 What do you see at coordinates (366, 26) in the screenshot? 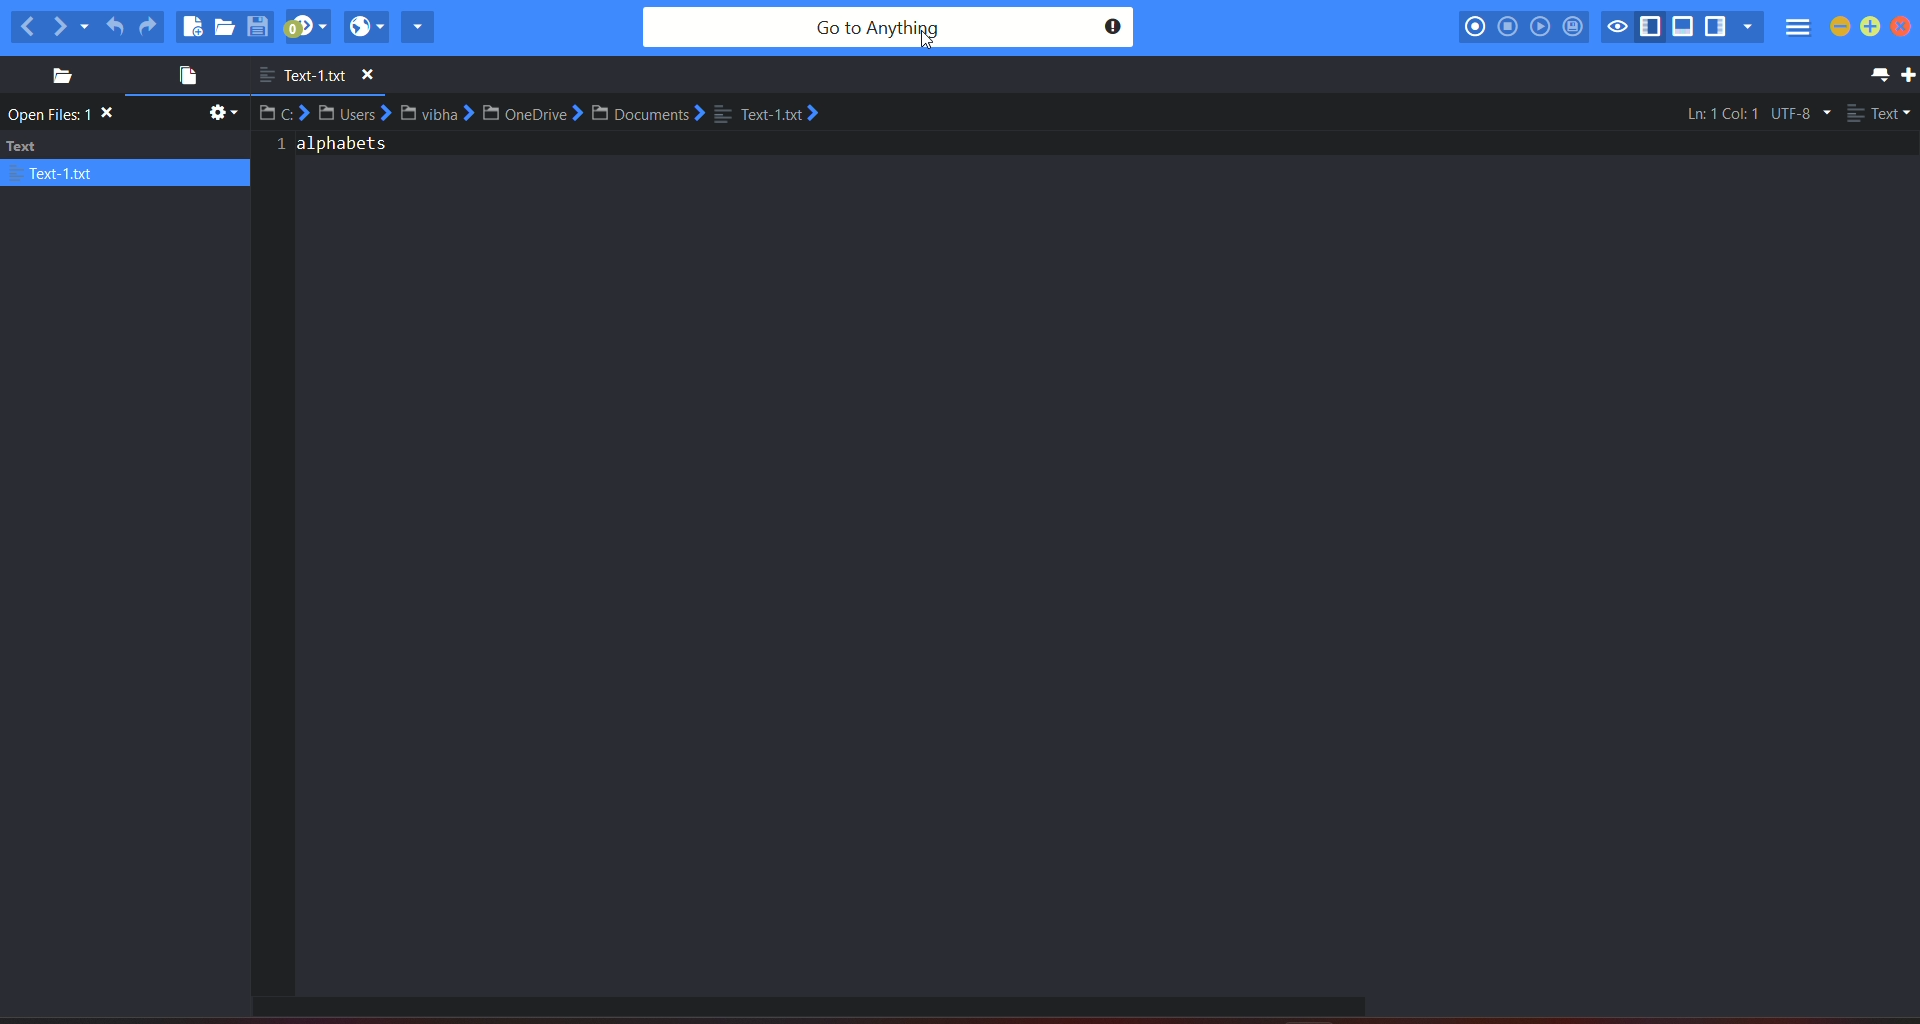
I see `view in browser` at bounding box center [366, 26].